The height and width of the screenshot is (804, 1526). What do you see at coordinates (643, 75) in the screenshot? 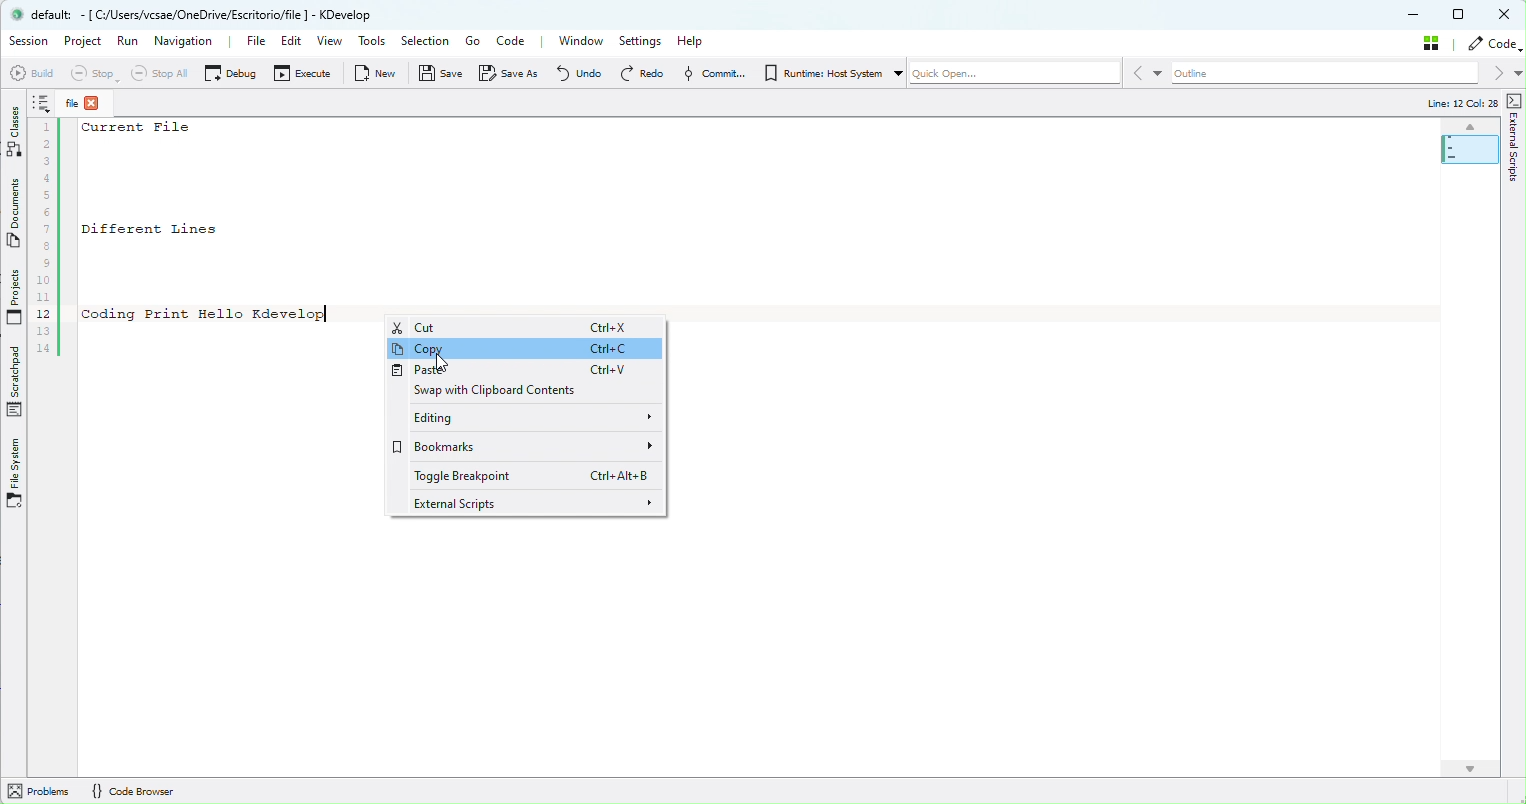
I see `Redo` at bounding box center [643, 75].